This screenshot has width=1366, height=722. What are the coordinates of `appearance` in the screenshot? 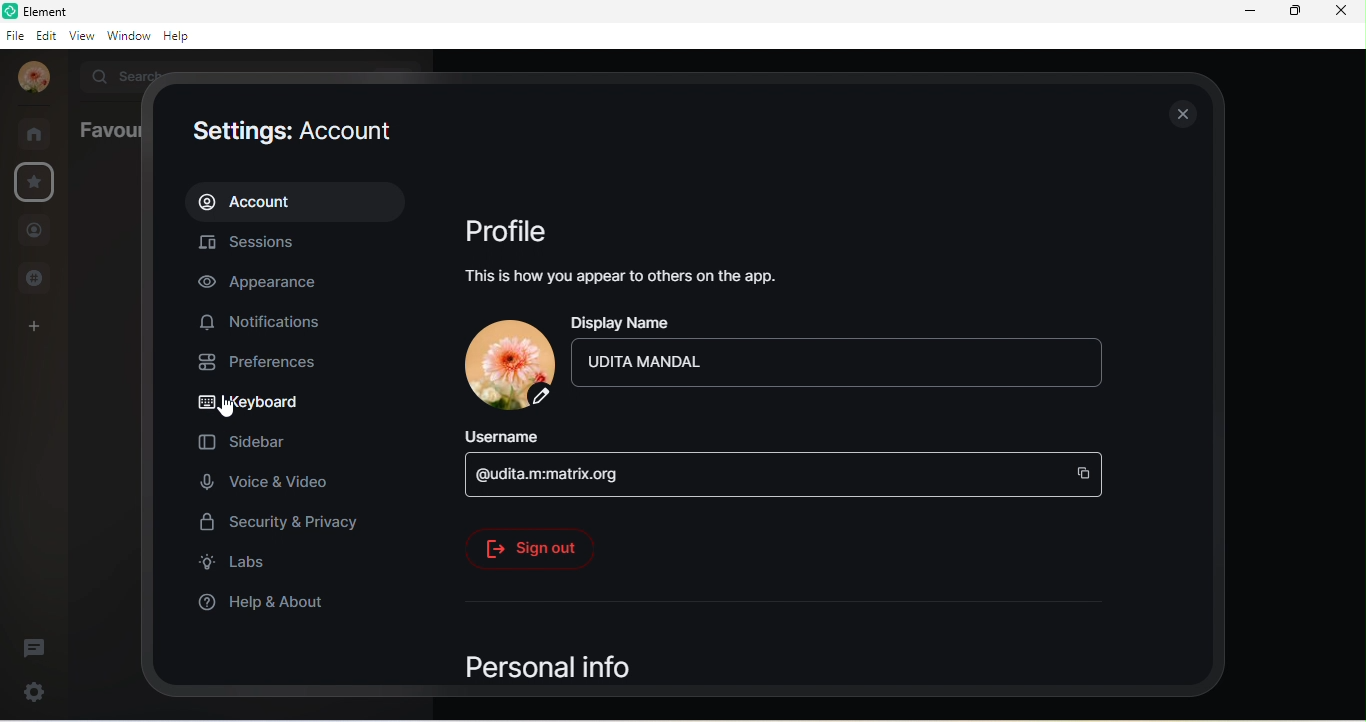 It's located at (267, 287).